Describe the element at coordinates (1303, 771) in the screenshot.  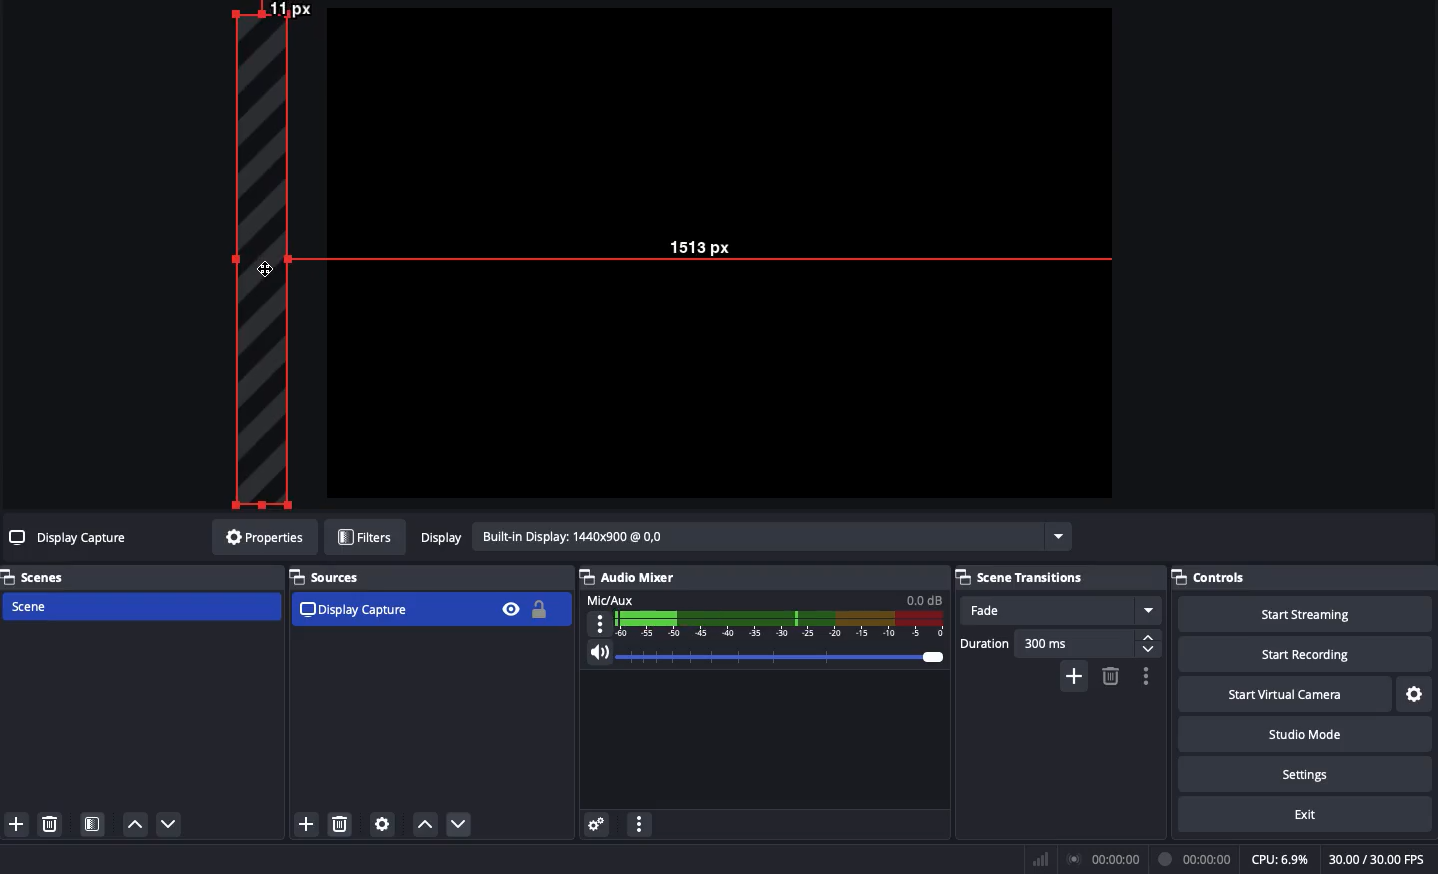
I see `Settings` at that location.